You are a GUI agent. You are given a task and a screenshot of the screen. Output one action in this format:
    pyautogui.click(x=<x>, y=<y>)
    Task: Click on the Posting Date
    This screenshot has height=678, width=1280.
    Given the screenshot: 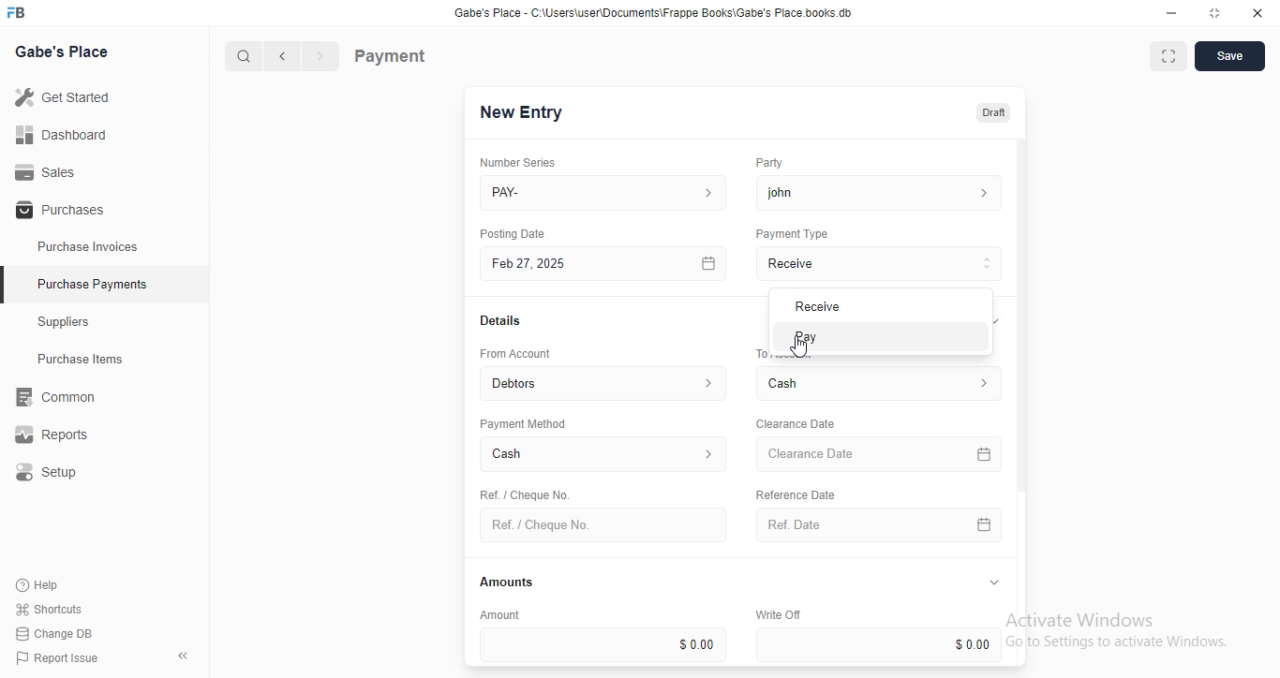 What is the action you would take?
    pyautogui.click(x=514, y=233)
    